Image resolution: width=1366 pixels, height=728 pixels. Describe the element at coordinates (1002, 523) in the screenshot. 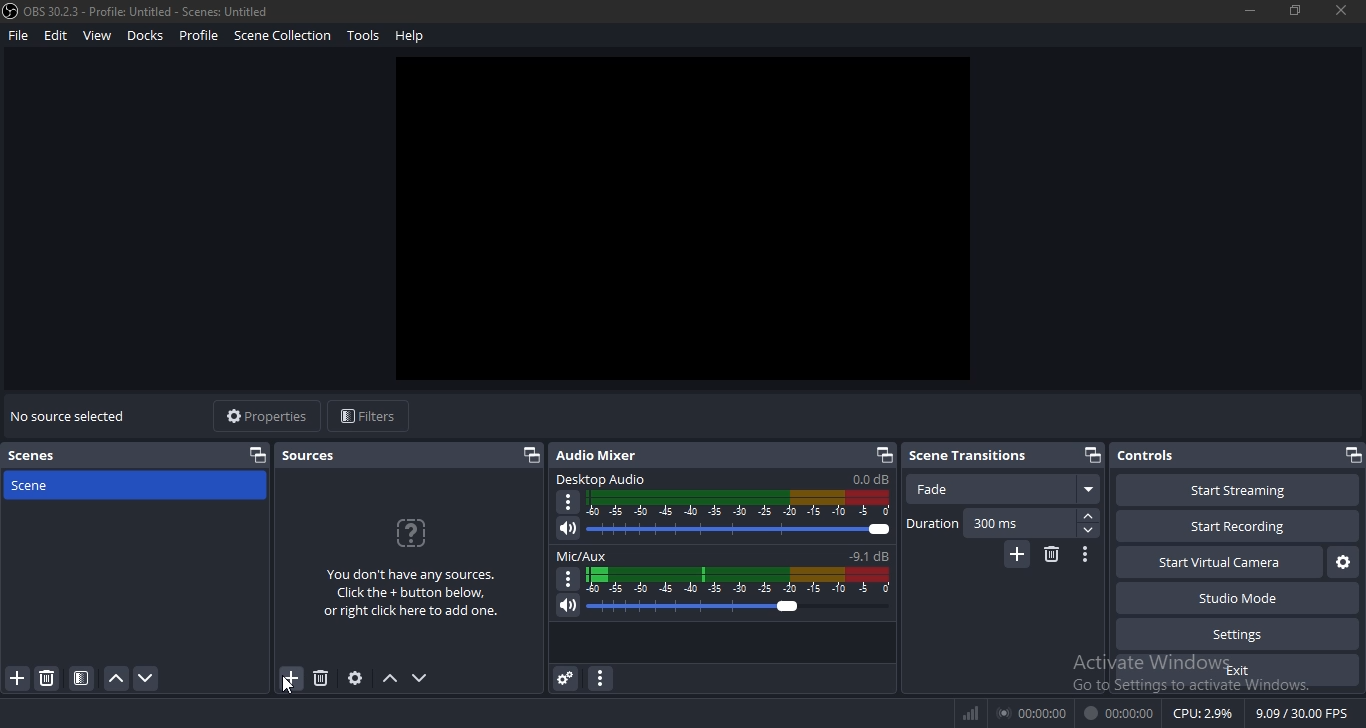

I see `duration` at that location.